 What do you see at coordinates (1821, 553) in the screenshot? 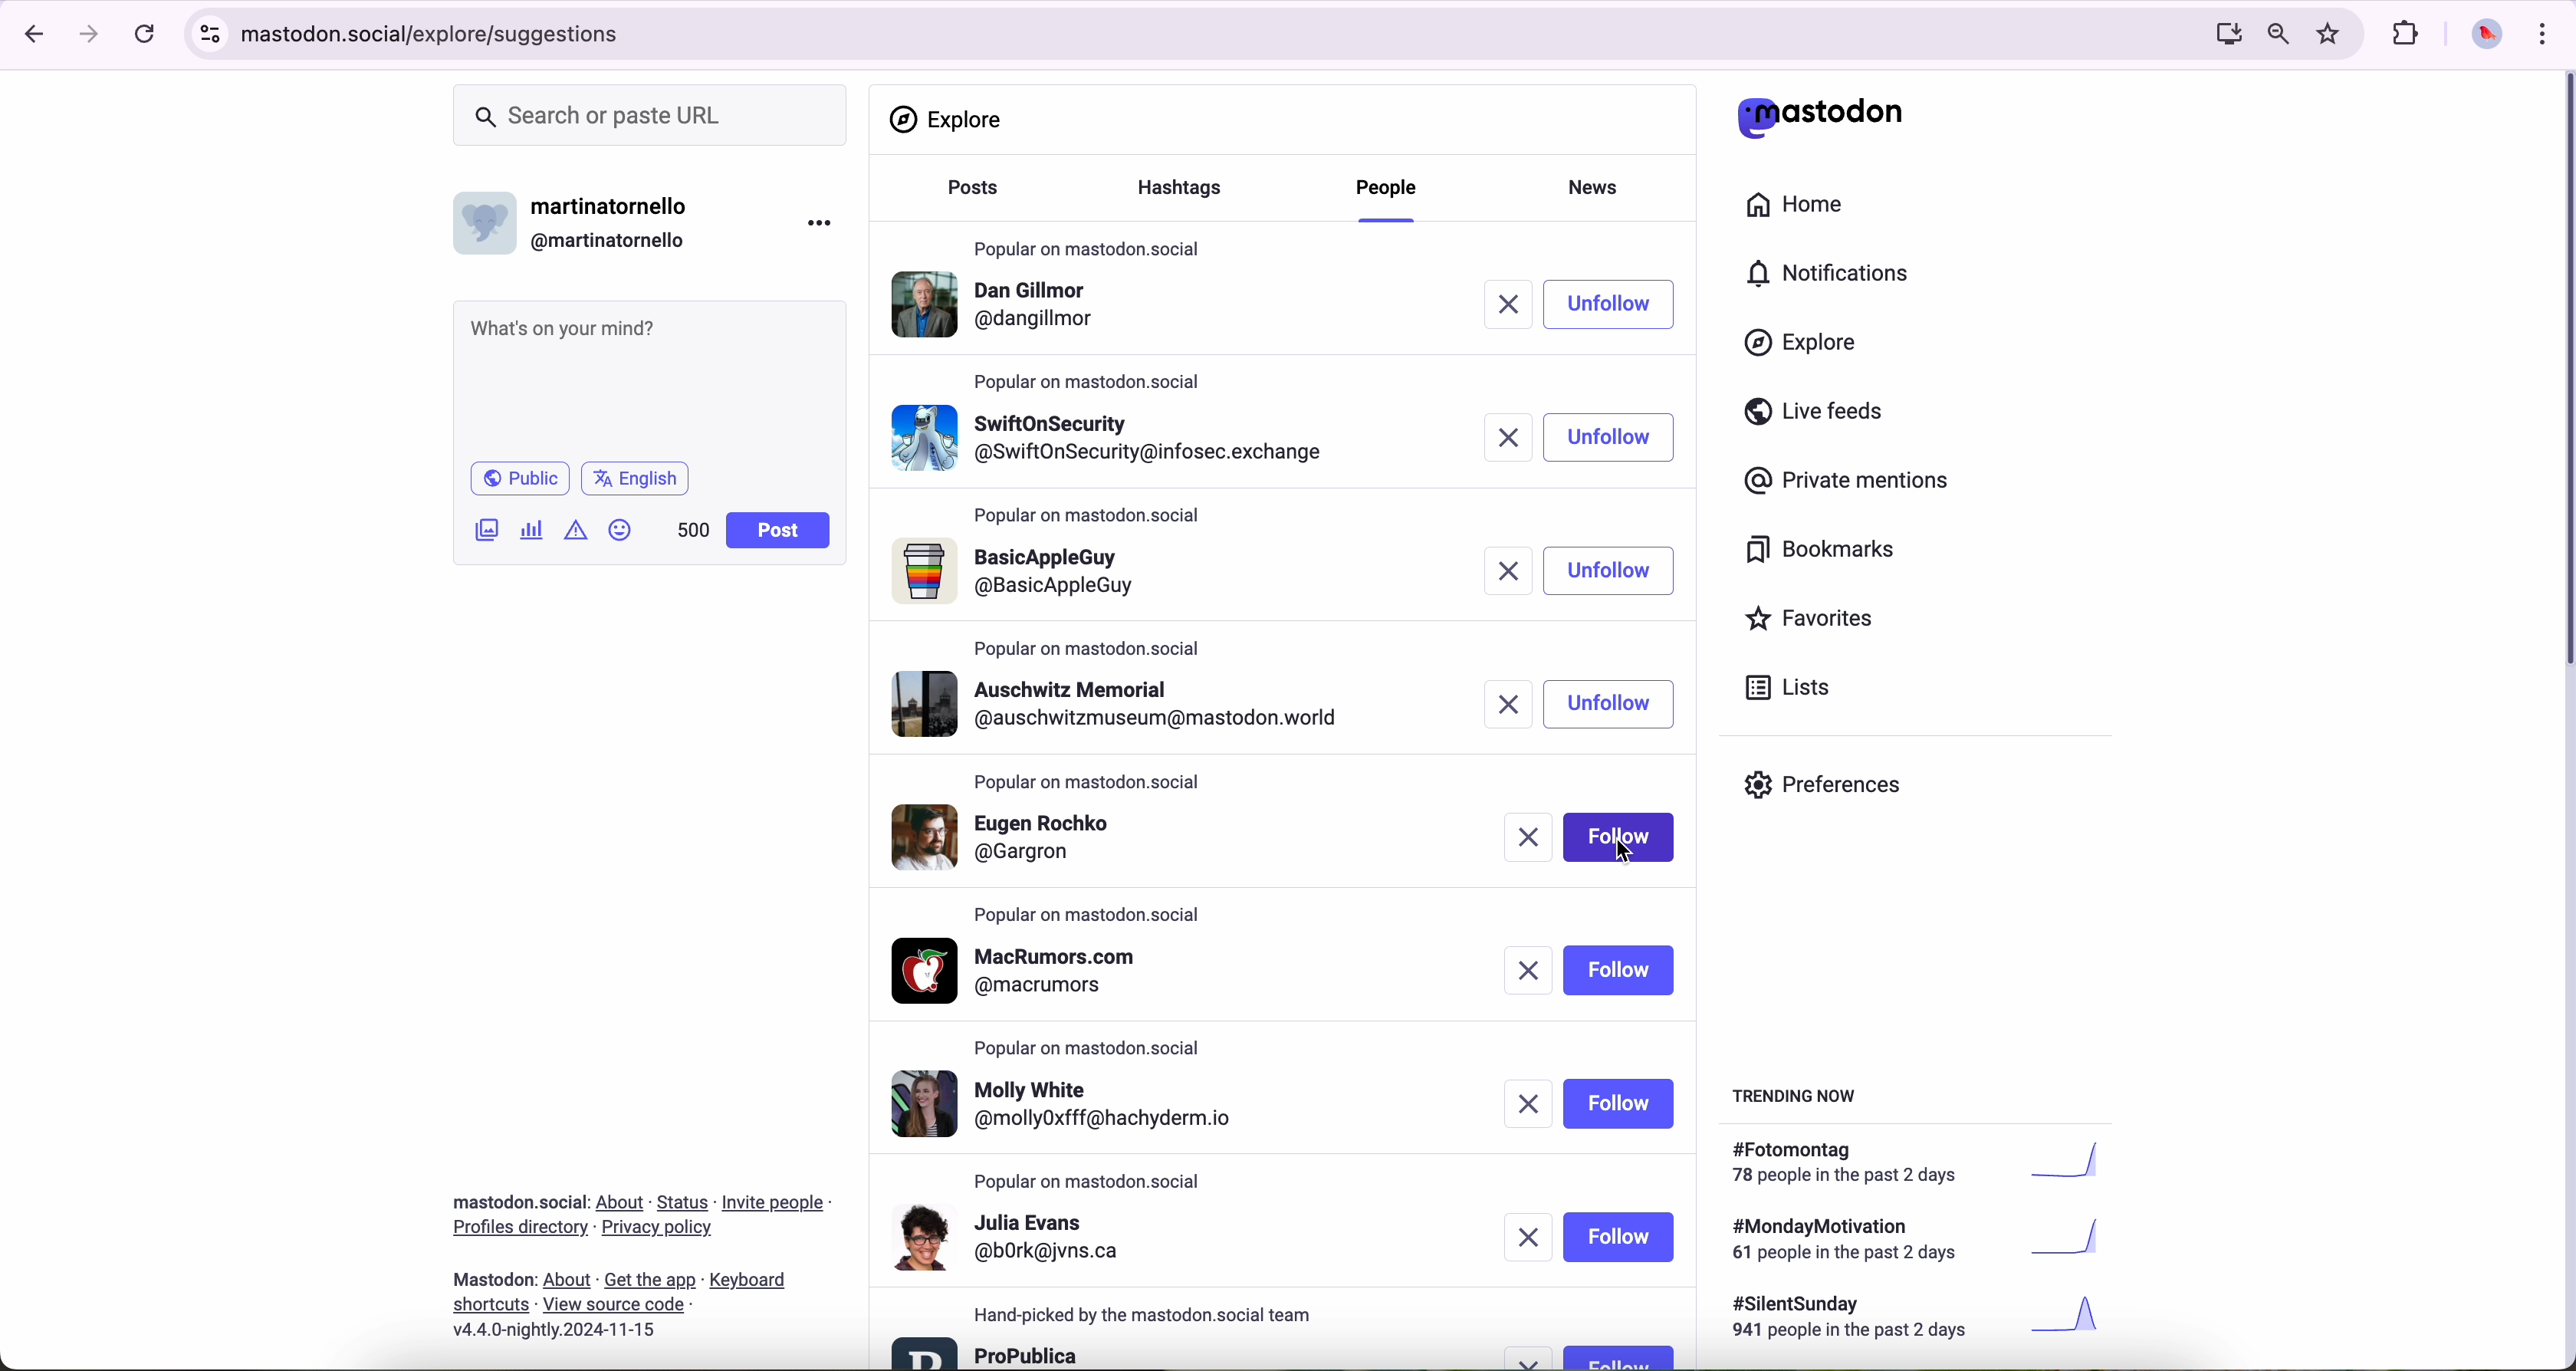
I see `bookmarks` at bounding box center [1821, 553].